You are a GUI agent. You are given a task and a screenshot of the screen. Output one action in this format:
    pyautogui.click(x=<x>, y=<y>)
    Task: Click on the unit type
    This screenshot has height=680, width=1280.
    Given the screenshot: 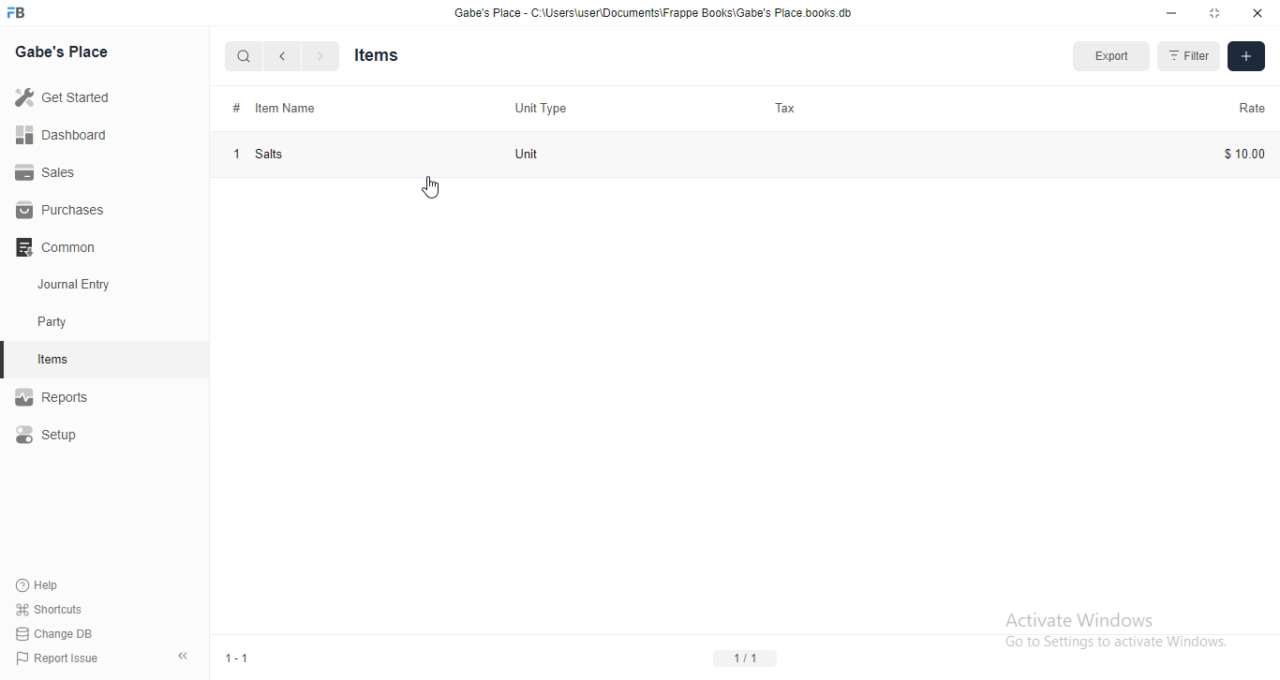 What is the action you would take?
    pyautogui.click(x=541, y=105)
    